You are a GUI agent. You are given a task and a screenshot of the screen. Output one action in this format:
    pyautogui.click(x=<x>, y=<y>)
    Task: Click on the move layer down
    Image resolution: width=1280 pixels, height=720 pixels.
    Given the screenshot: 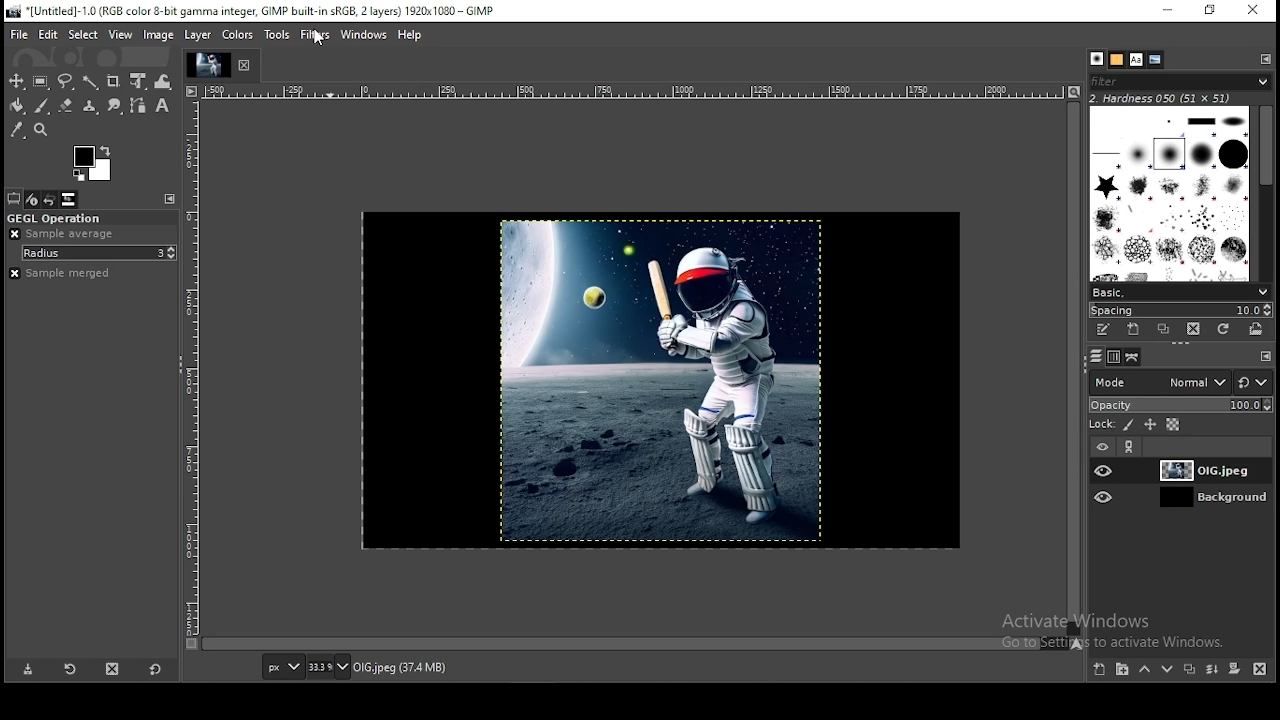 What is the action you would take?
    pyautogui.click(x=1168, y=672)
    